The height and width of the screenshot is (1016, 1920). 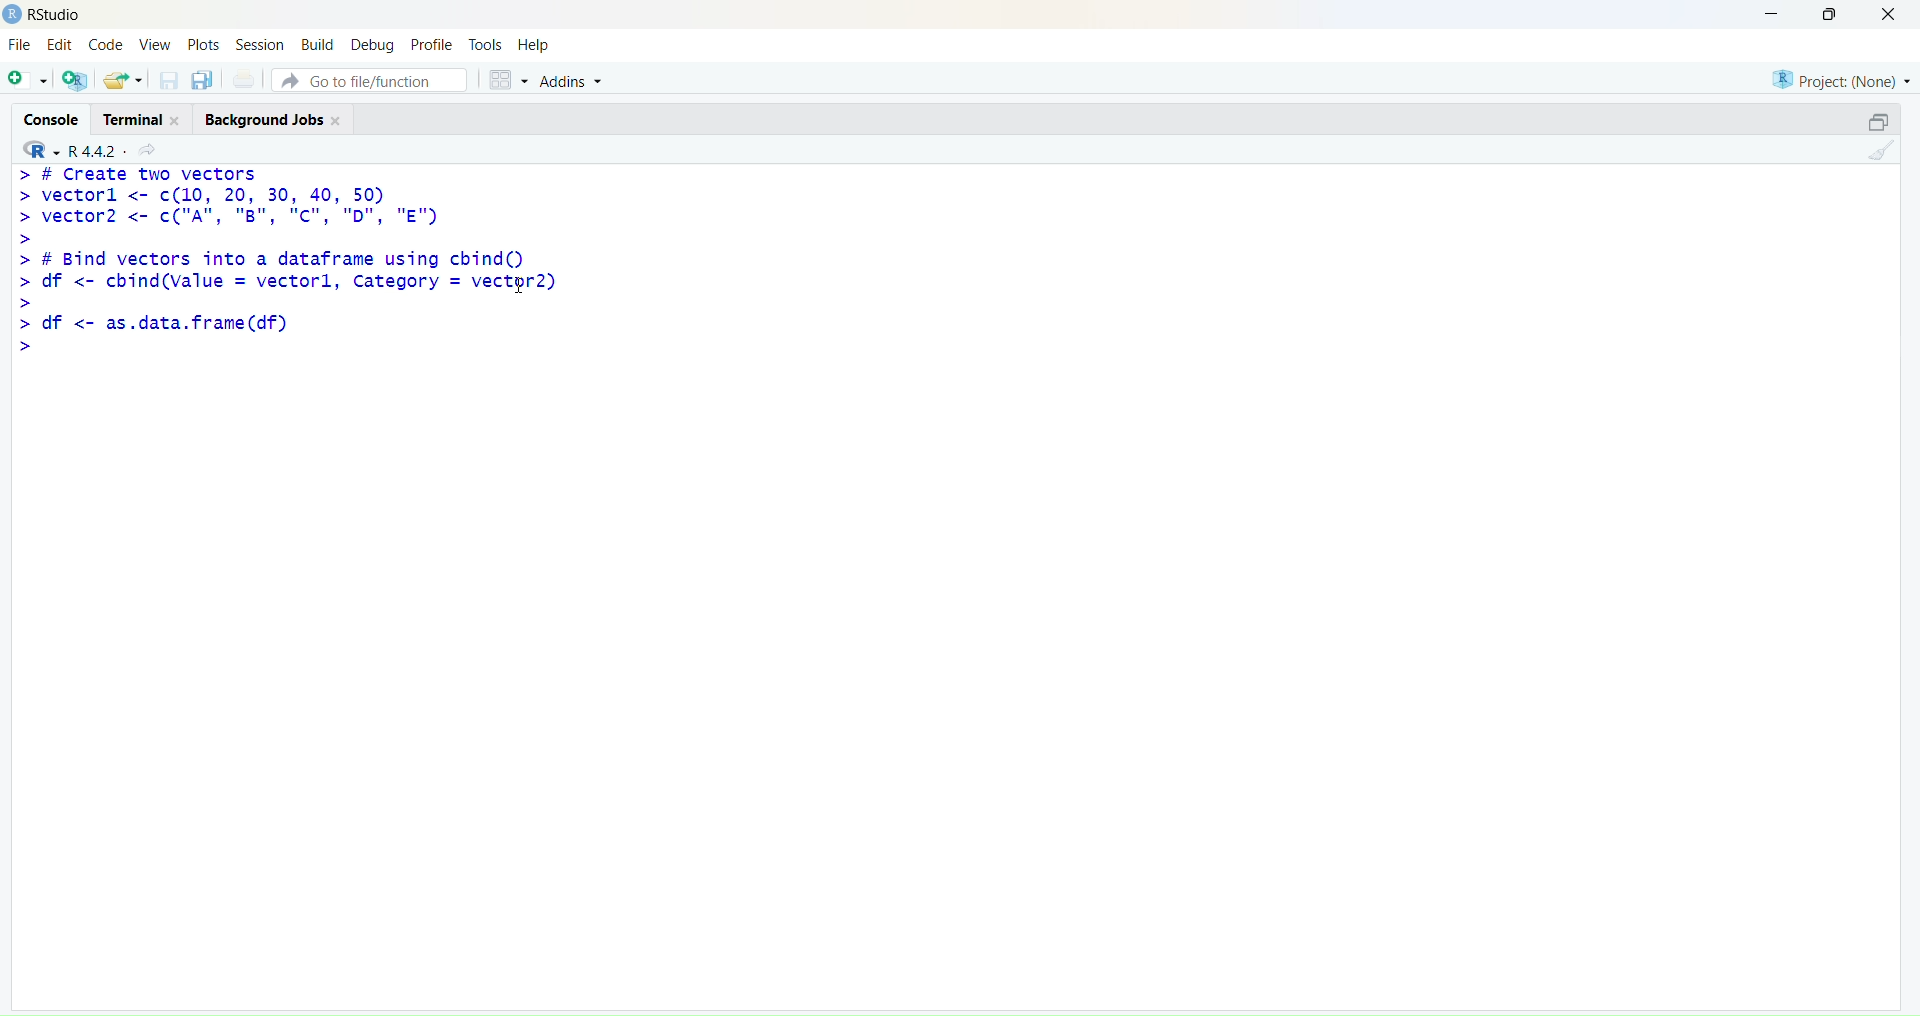 I want to click on Go to file/function, so click(x=369, y=80).